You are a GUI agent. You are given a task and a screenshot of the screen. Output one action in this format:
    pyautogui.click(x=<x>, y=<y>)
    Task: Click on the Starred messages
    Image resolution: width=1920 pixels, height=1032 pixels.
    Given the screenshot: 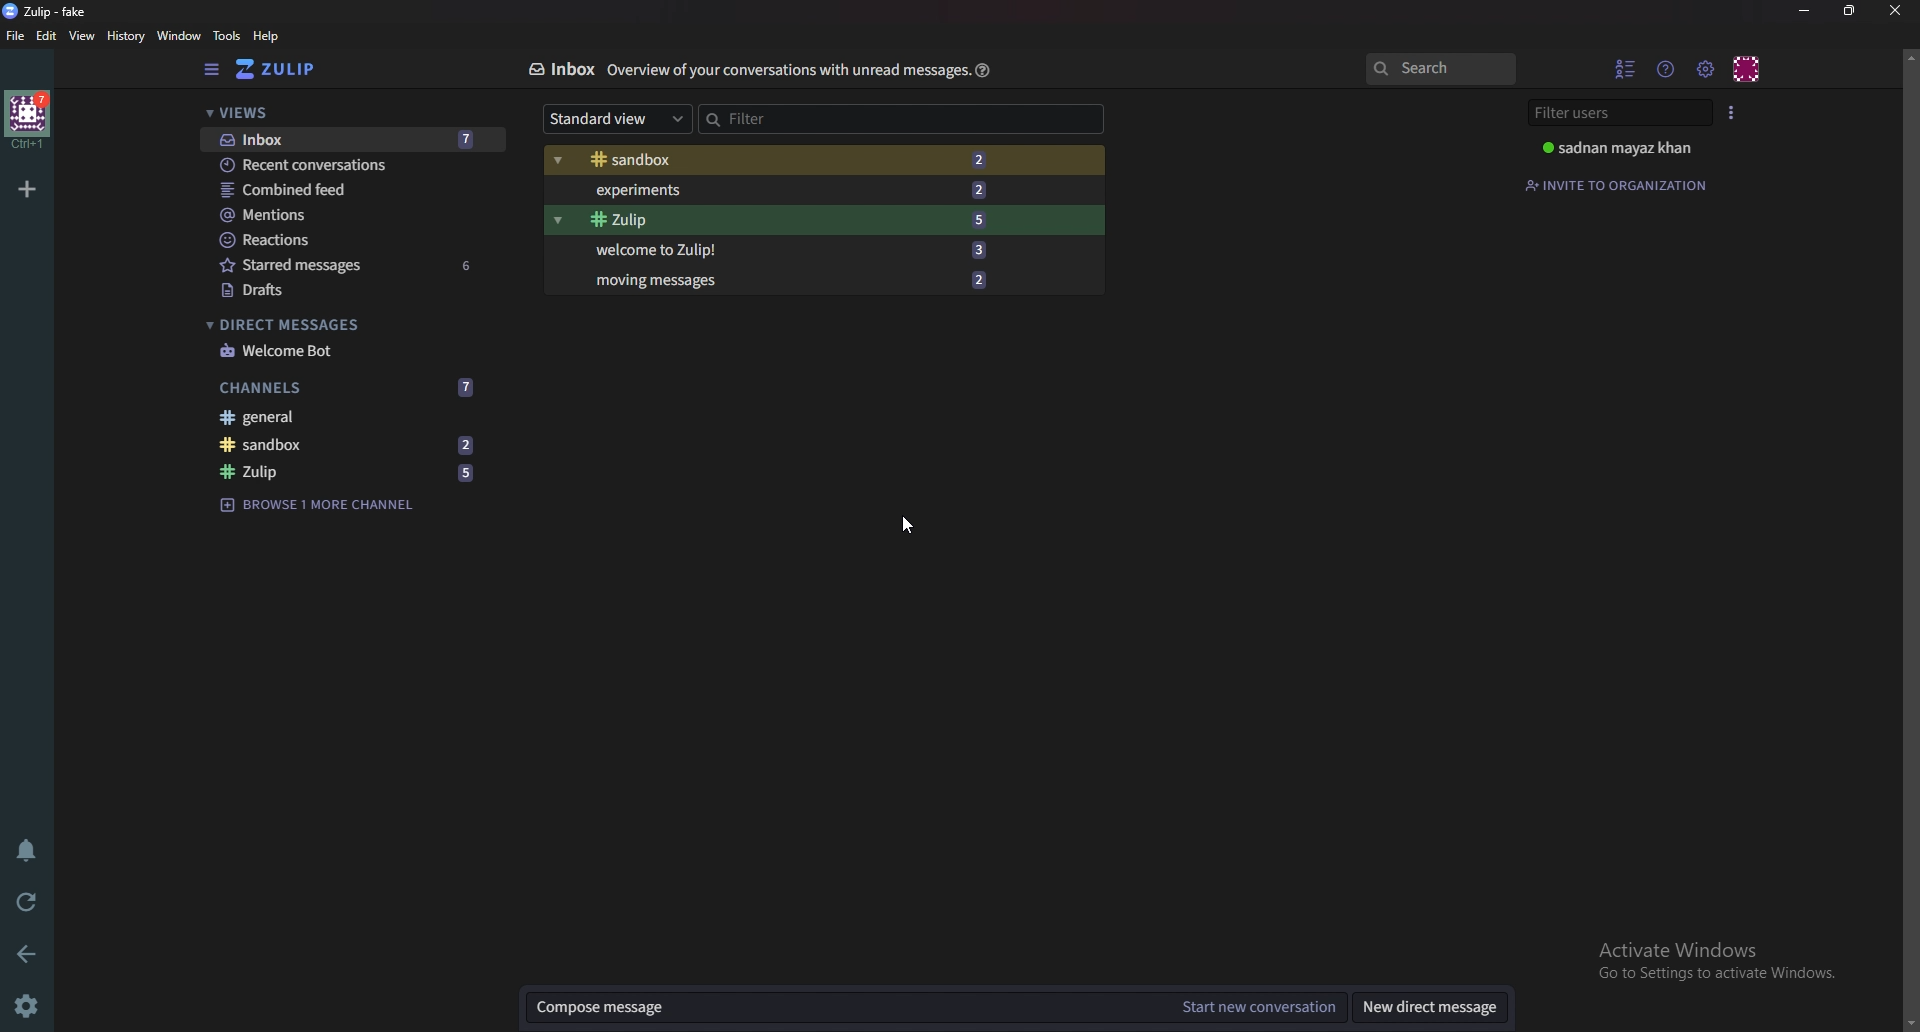 What is the action you would take?
    pyautogui.click(x=350, y=265)
    